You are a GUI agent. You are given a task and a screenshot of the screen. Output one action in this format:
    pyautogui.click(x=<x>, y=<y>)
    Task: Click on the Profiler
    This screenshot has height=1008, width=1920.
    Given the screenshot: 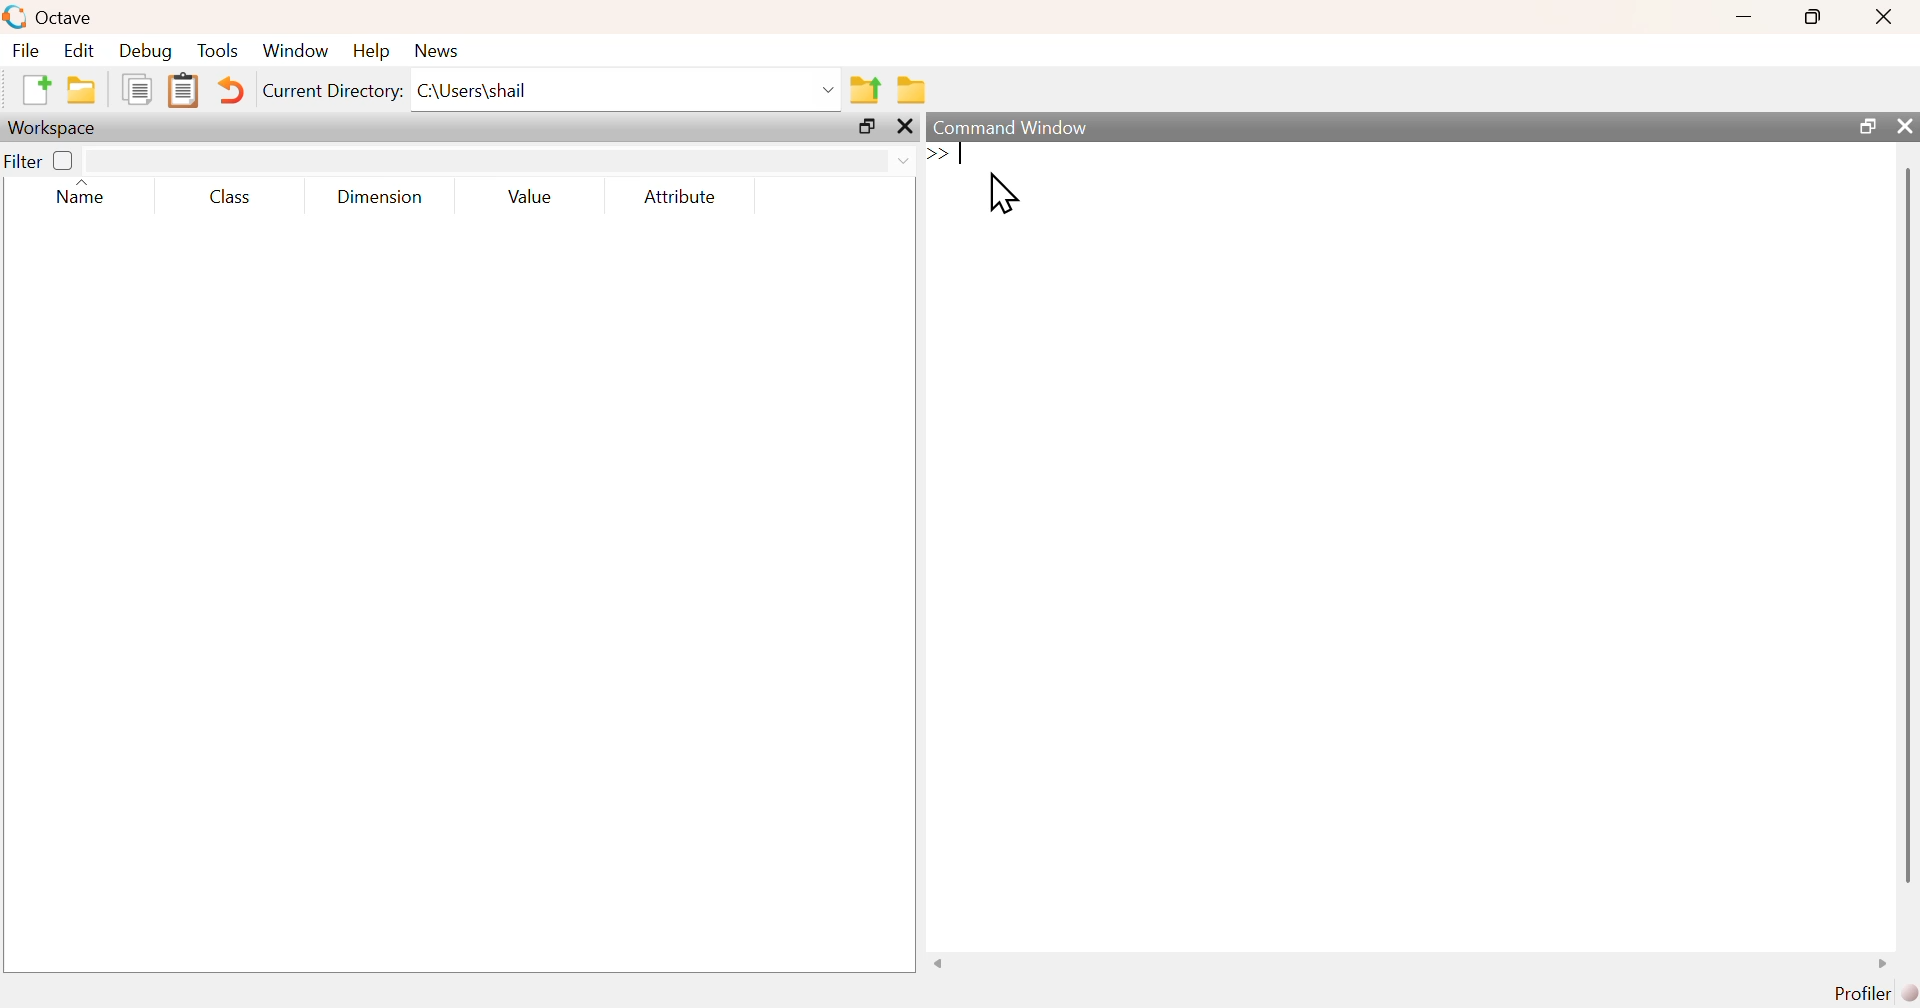 What is the action you would take?
    pyautogui.click(x=1875, y=994)
    